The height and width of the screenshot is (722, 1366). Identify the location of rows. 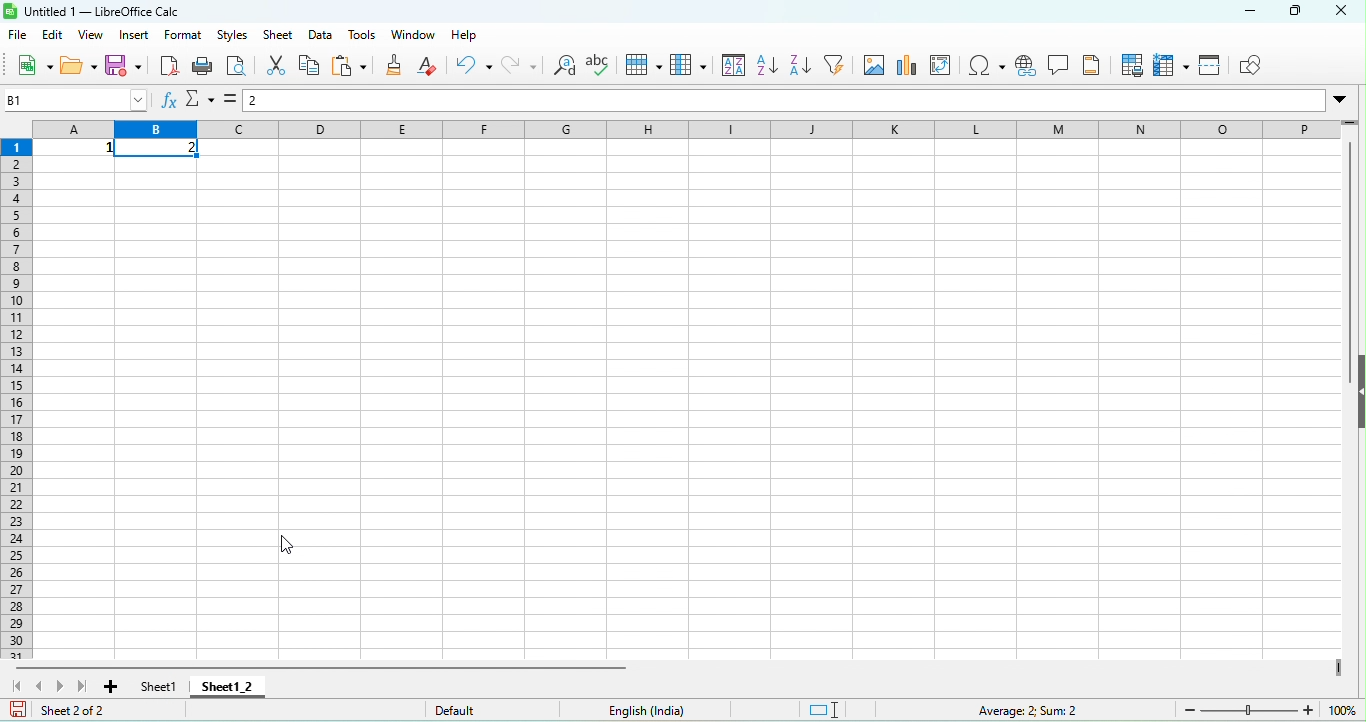
(19, 397).